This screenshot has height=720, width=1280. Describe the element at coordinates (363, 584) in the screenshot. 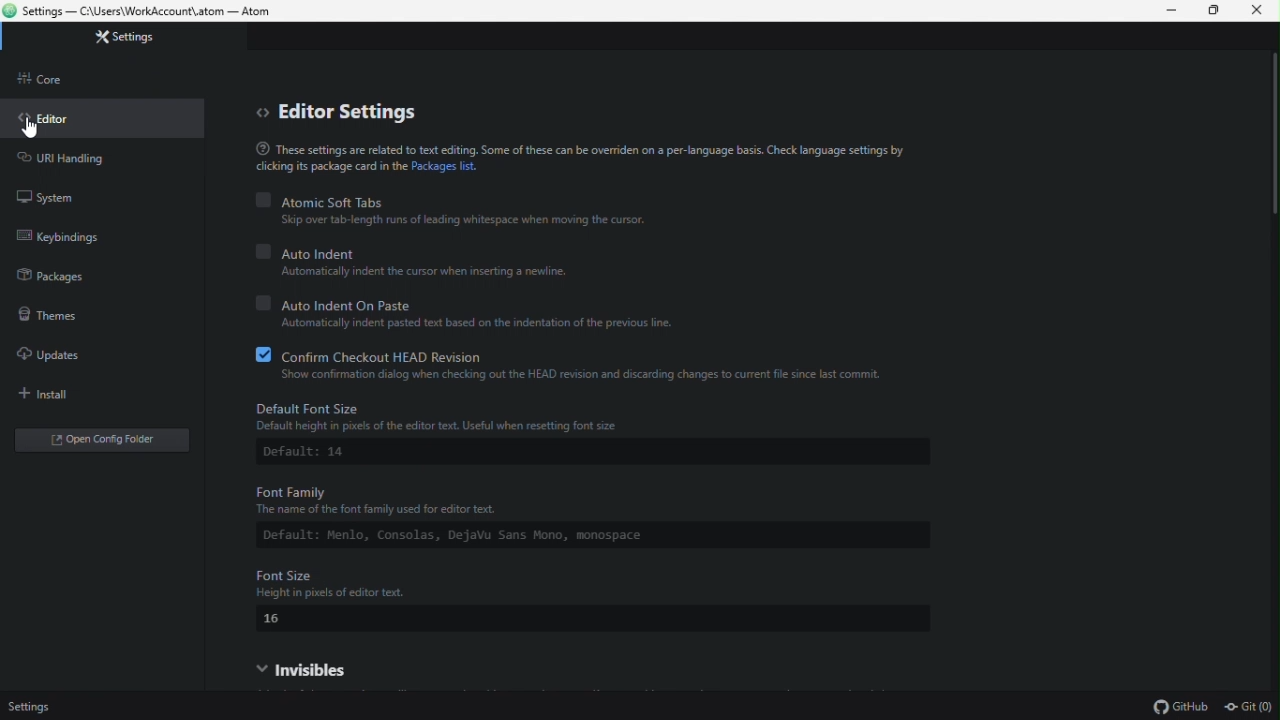

I see `Font Size
Height in pixels of editor text,` at that location.